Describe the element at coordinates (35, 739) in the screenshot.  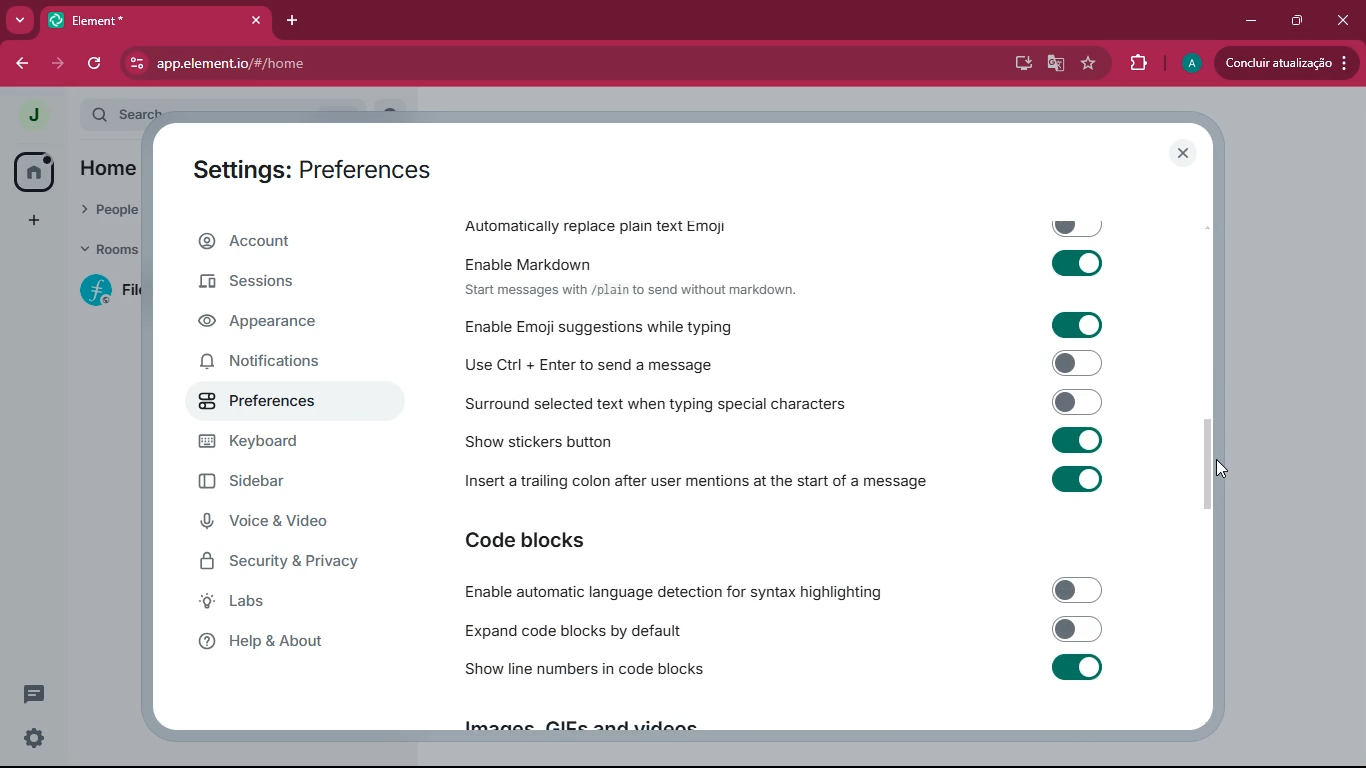
I see `settings` at that location.